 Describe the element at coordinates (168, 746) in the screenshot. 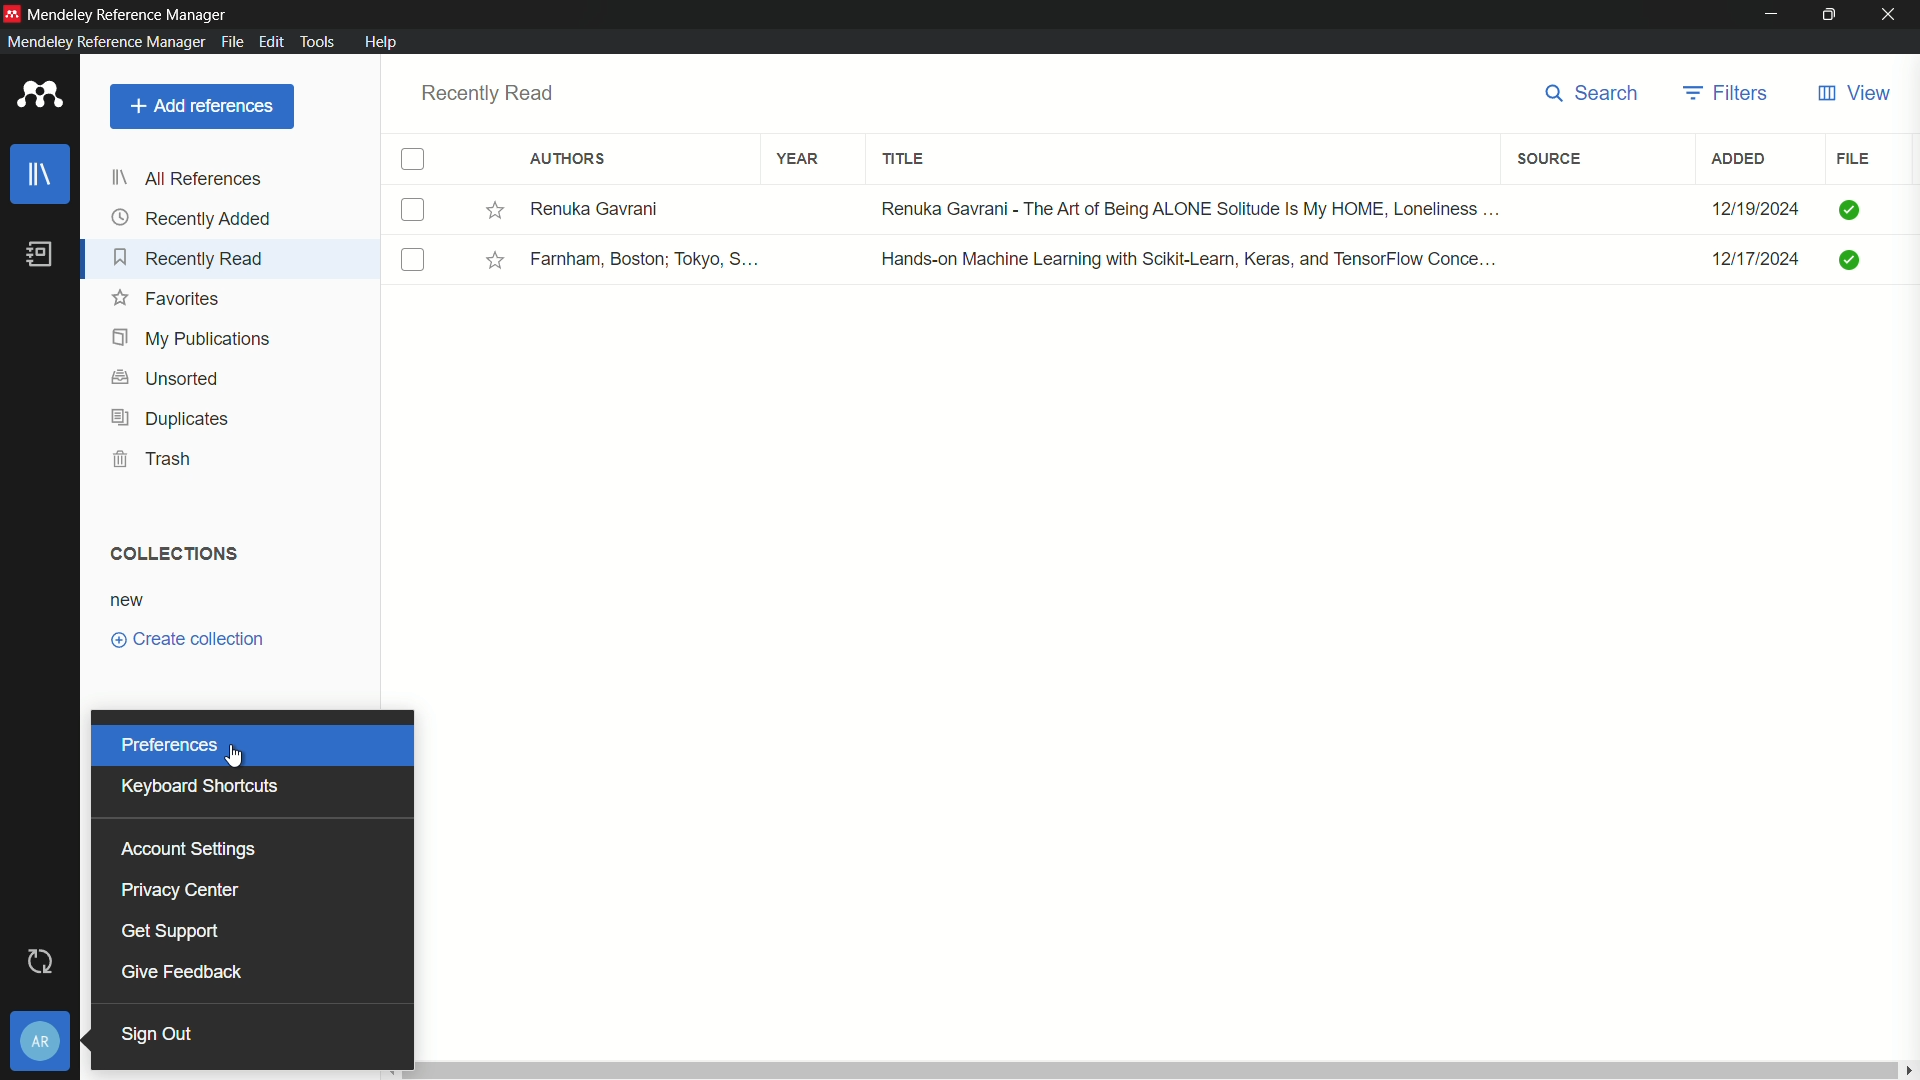

I see `preferences` at that location.